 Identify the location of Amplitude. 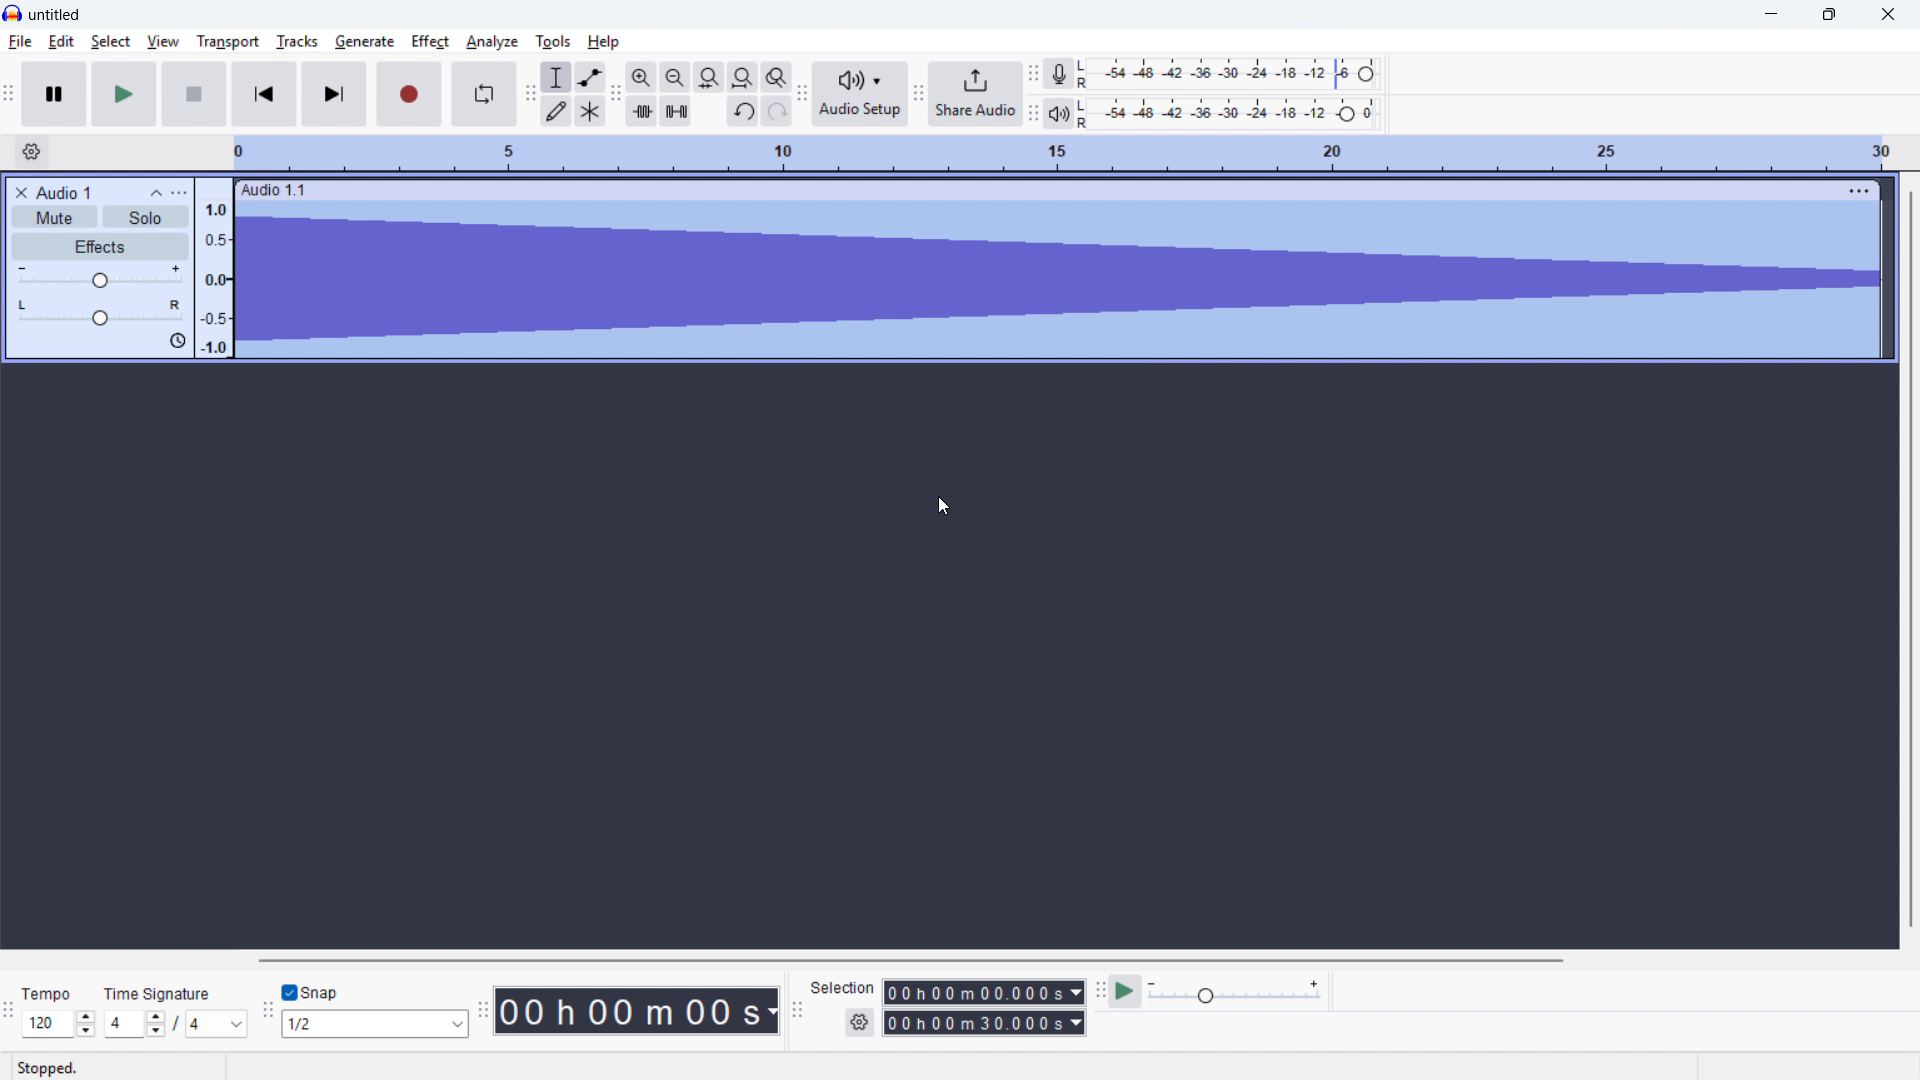
(216, 268).